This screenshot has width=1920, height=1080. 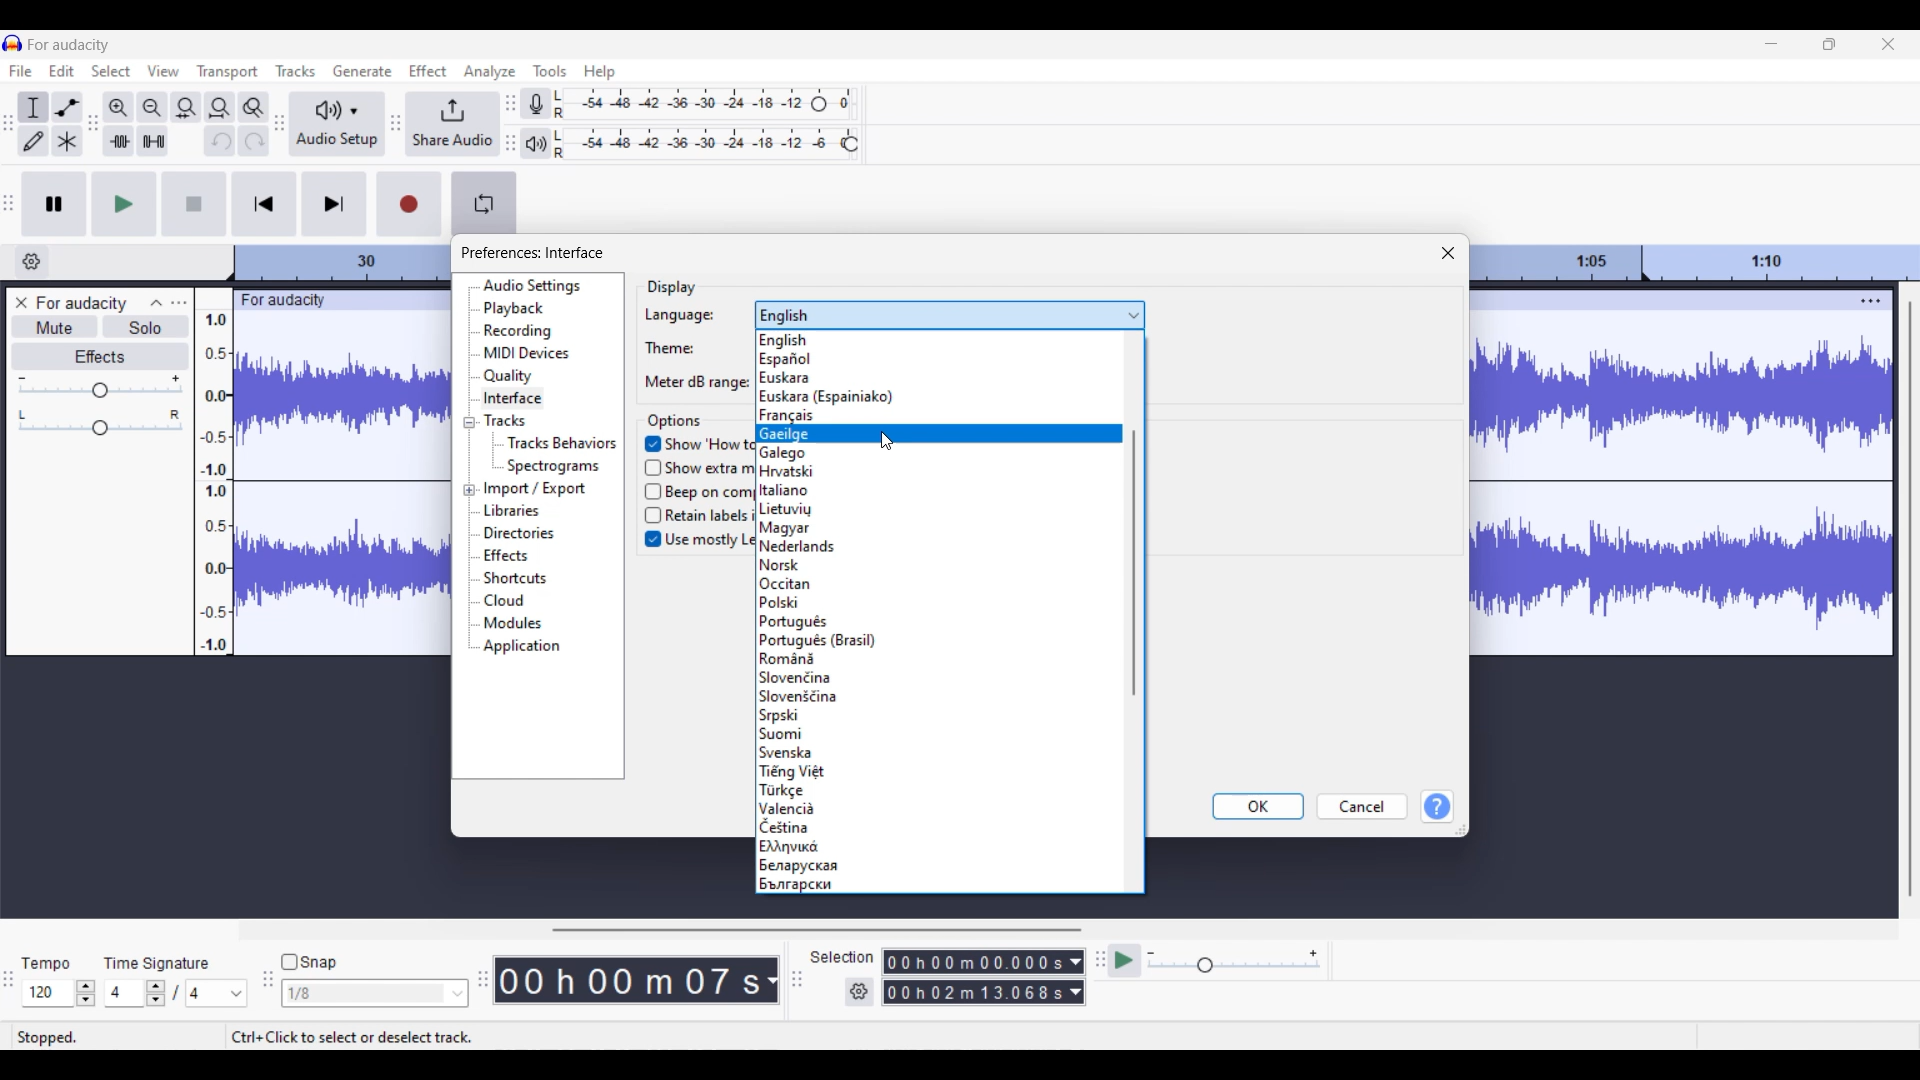 What do you see at coordinates (1363, 807) in the screenshot?
I see `Cancel` at bounding box center [1363, 807].